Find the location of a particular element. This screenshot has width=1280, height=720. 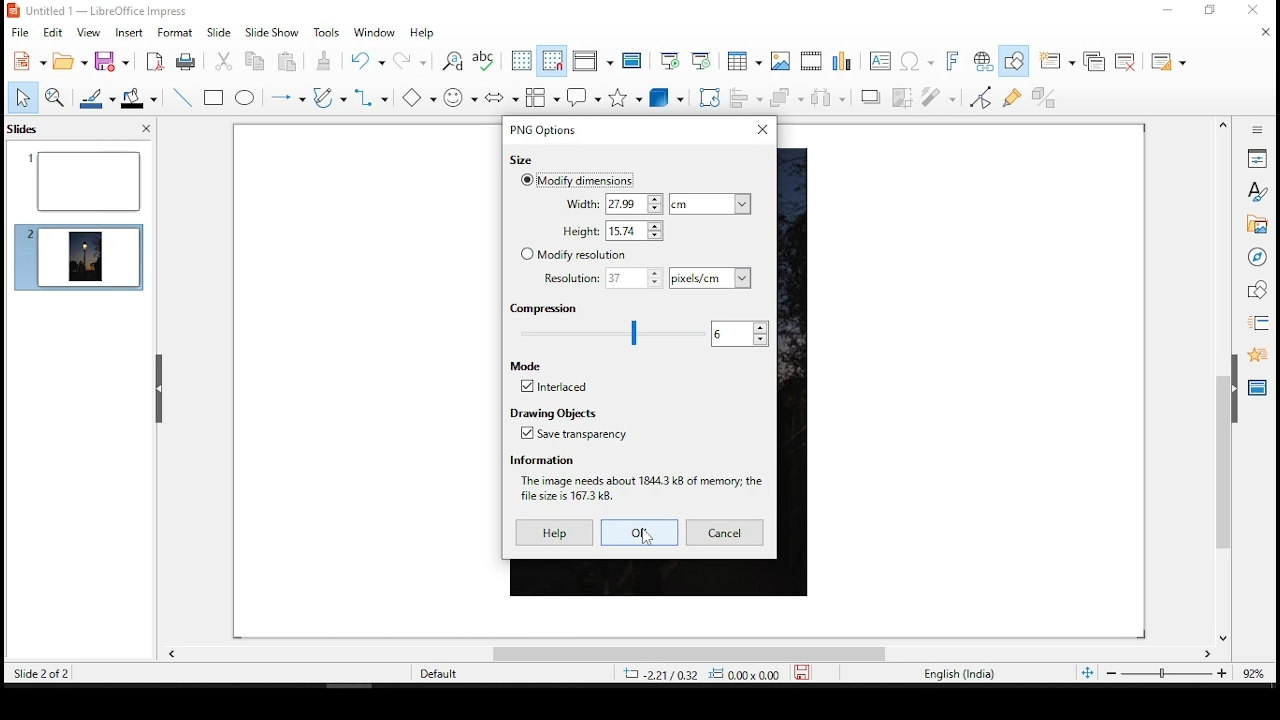

zoom and pan is located at coordinates (58, 99).